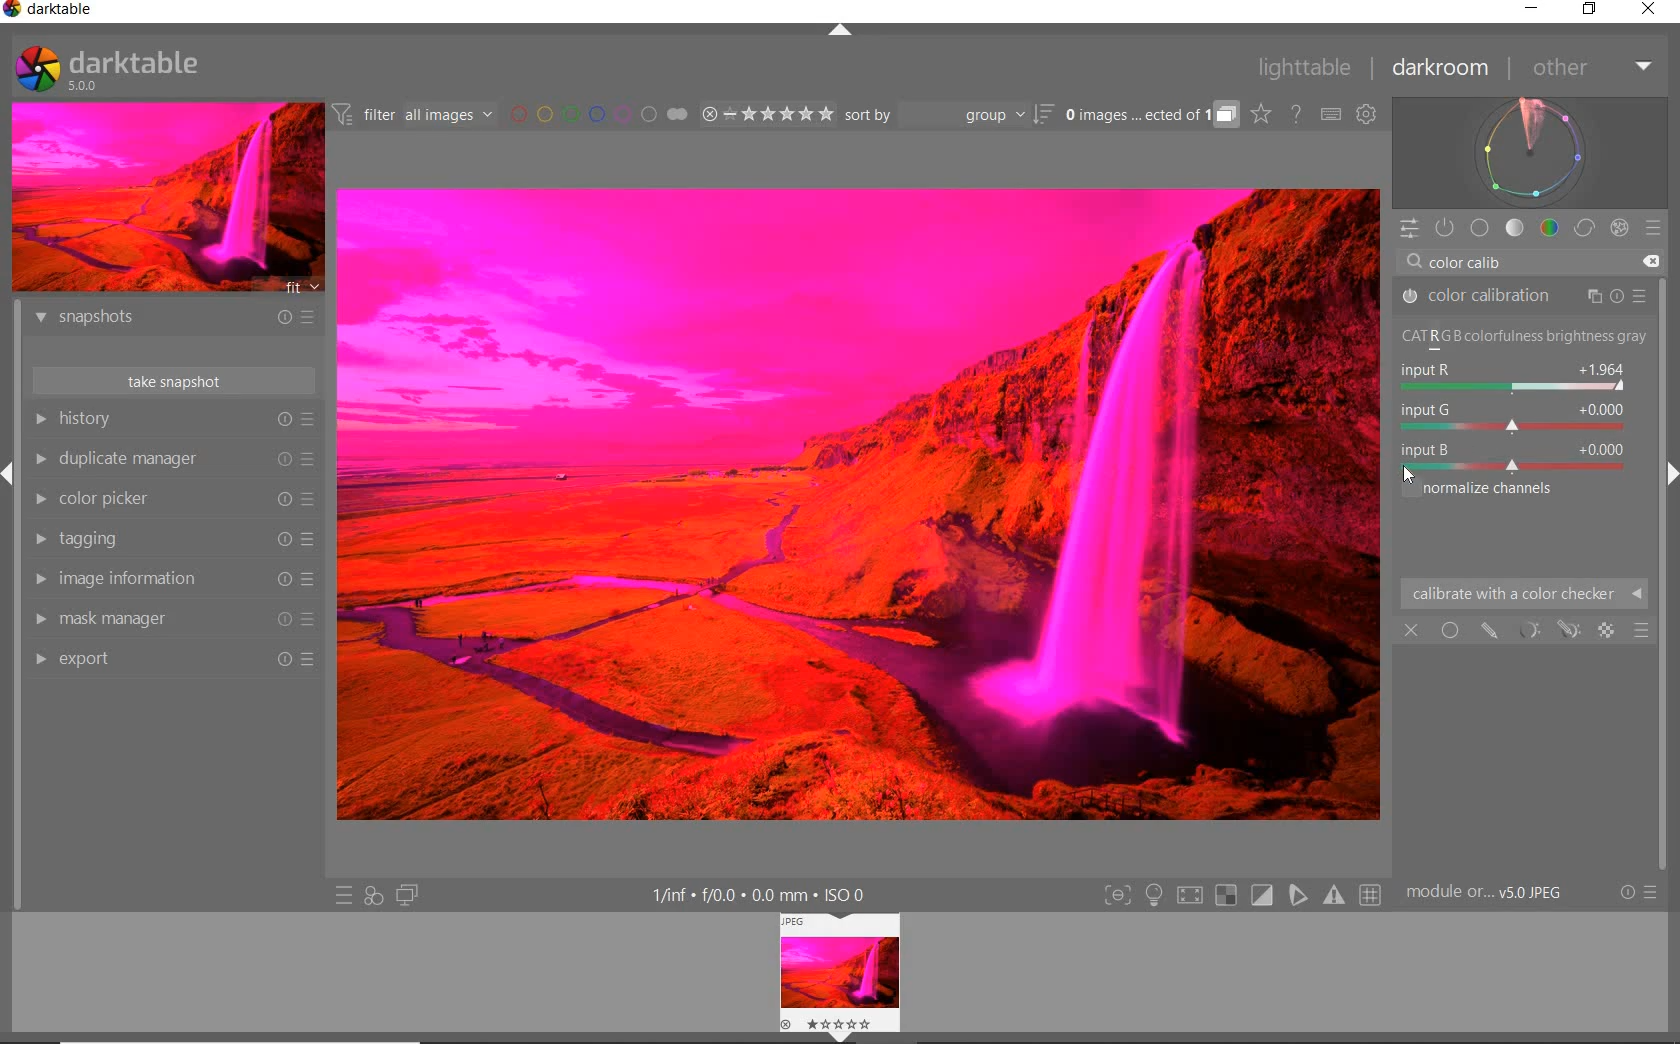 The image size is (1680, 1044). What do you see at coordinates (1332, 115) in the screenshot?
I see `SET KEYBOARD SHORTCUTS` at bounding box center [1332, 115].